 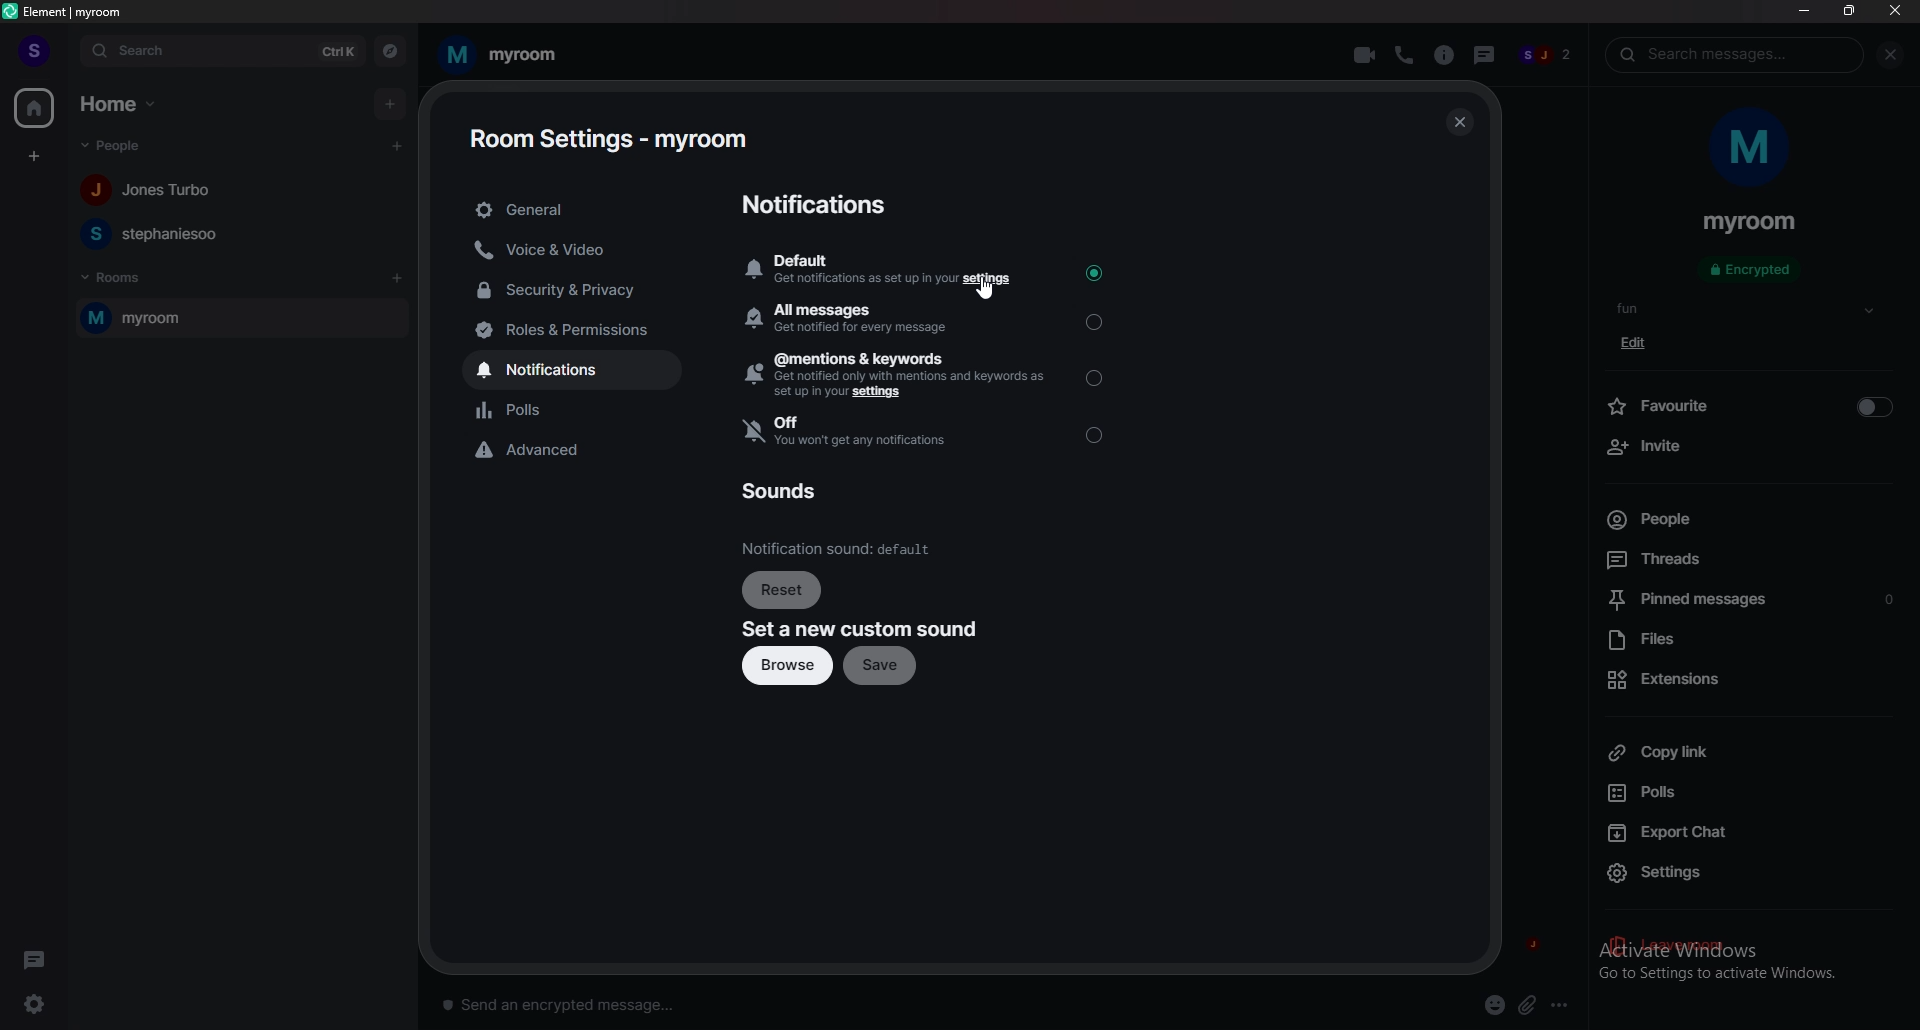 I want to click on profile, so click(x=35, y=51).